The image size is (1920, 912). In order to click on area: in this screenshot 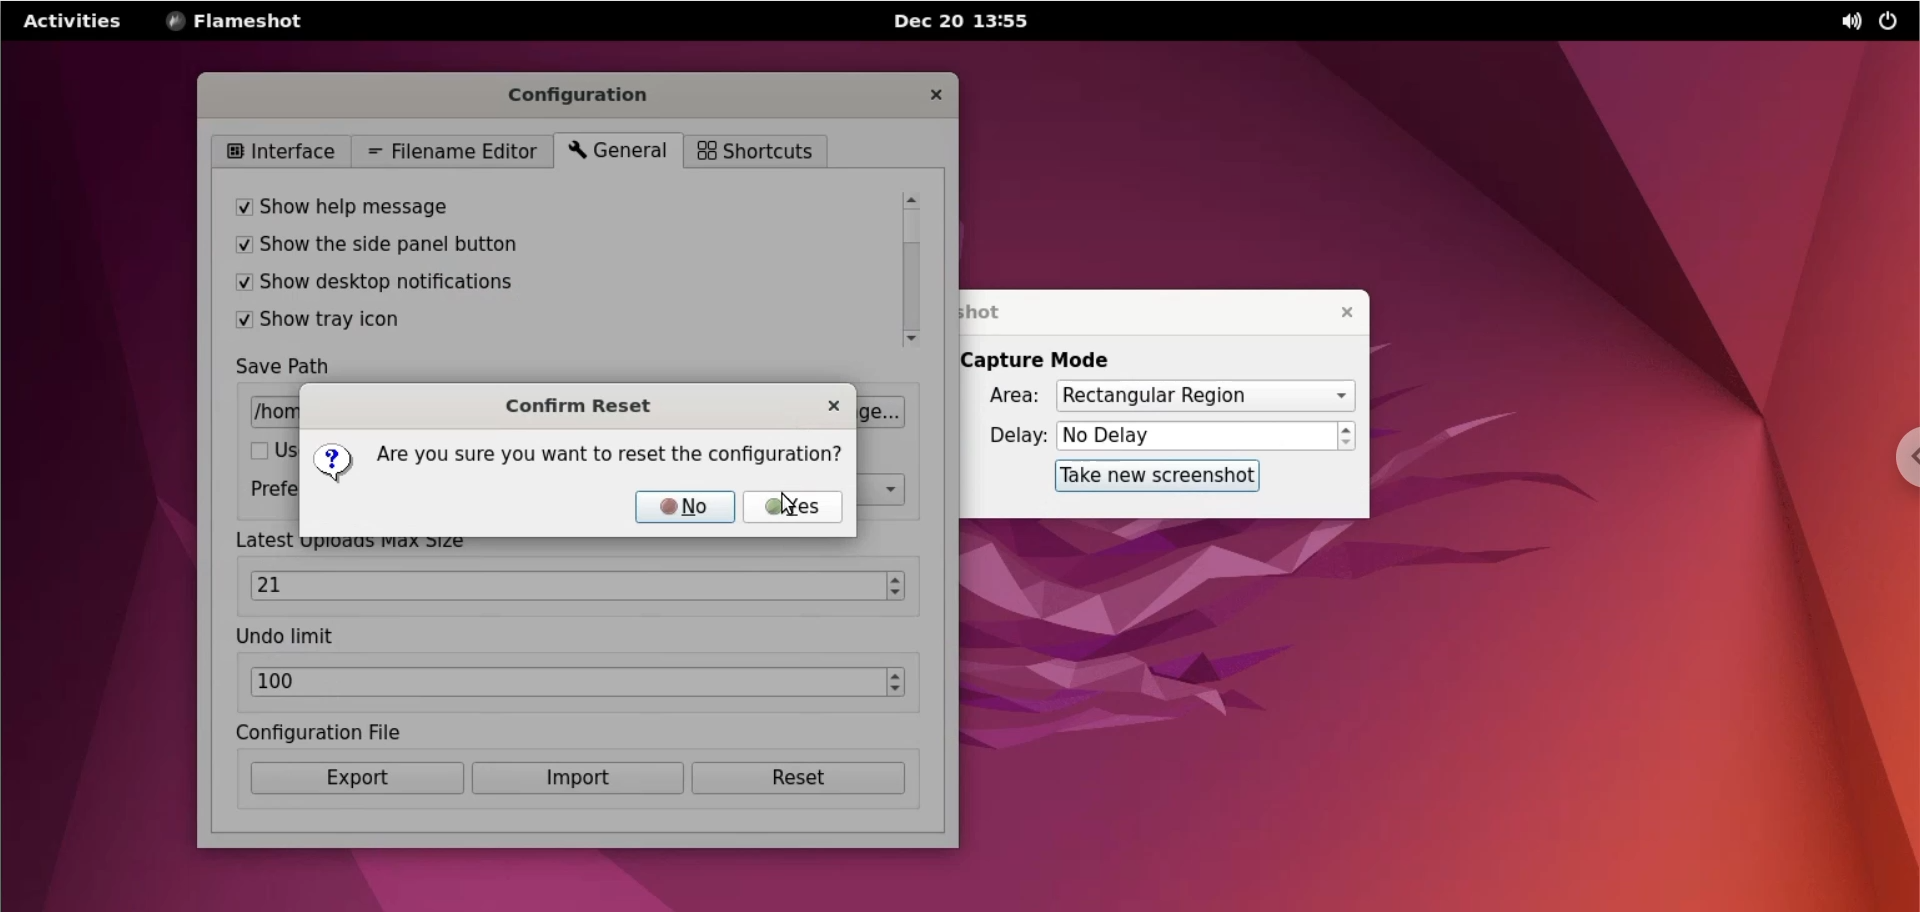, I will do `click(1007, 394)`.